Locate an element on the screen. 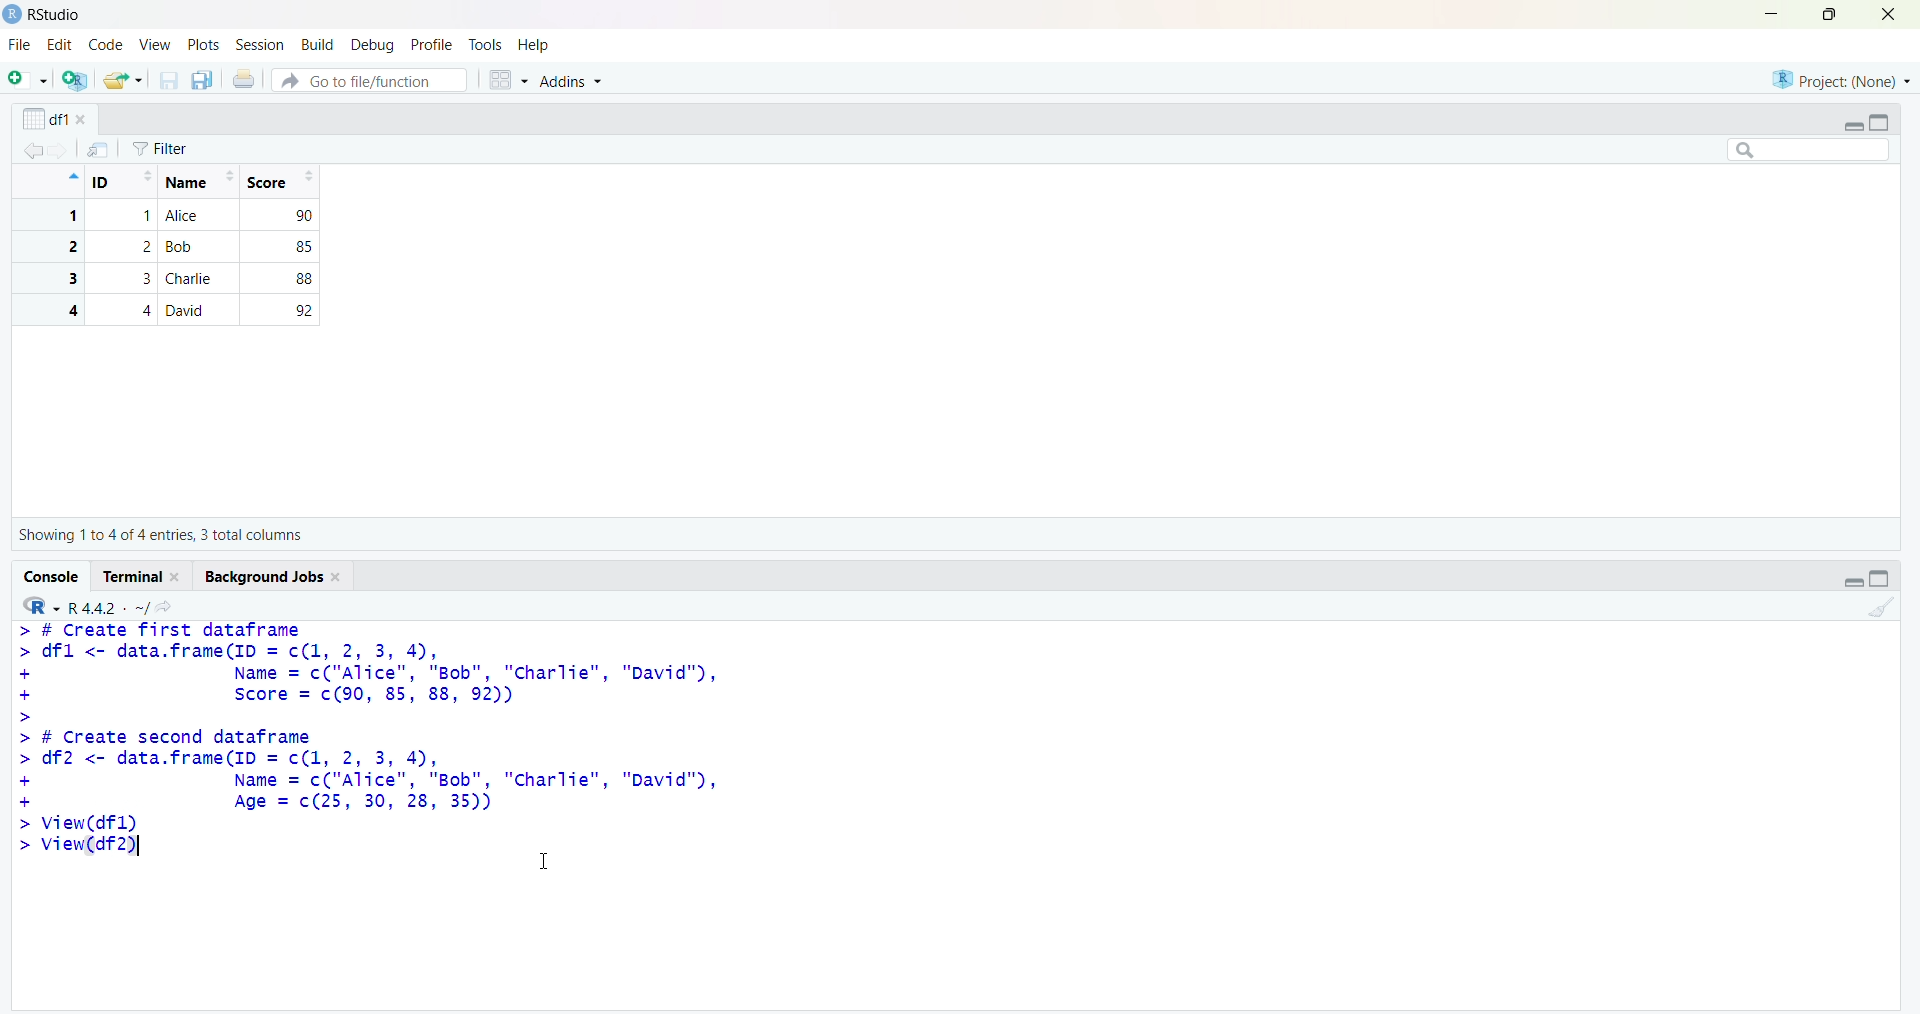  share icon is located at coordinates (165, 607).